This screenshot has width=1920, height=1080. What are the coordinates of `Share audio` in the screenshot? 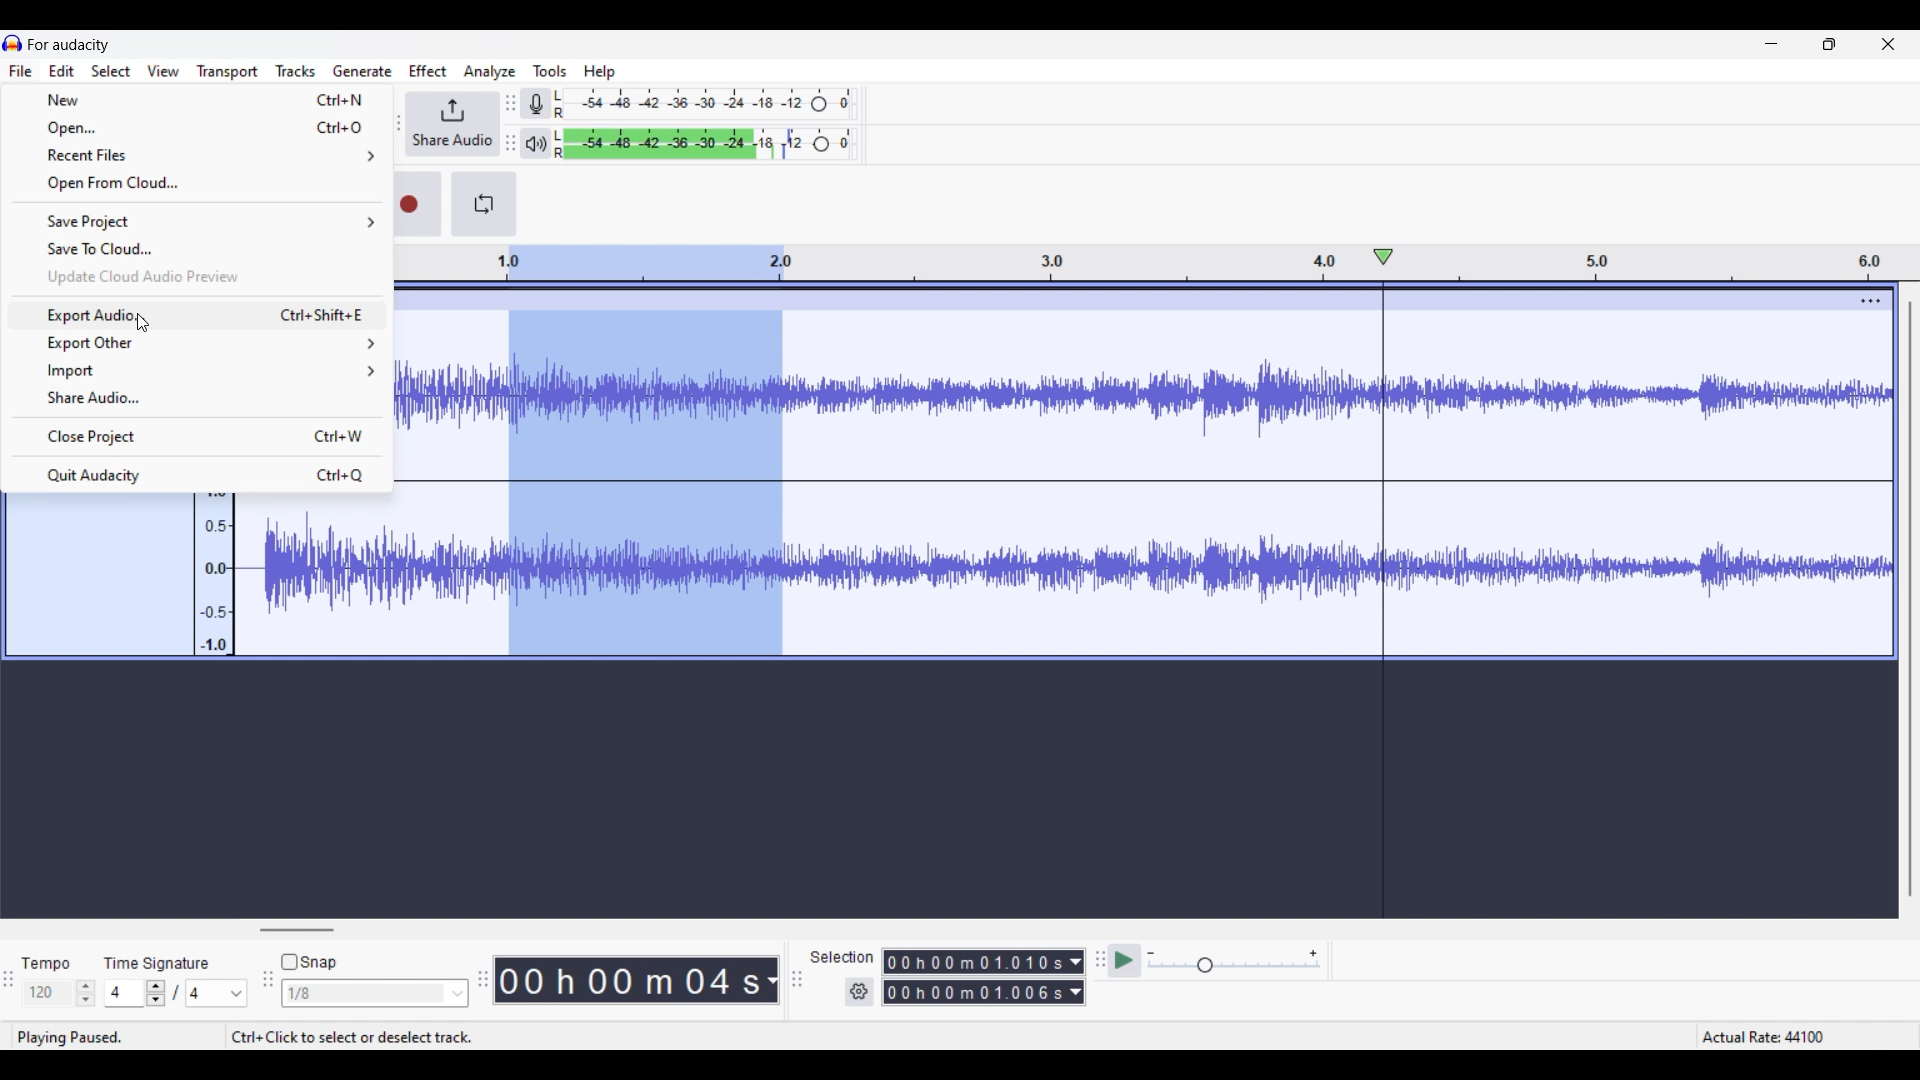 It's located at (451, 124).